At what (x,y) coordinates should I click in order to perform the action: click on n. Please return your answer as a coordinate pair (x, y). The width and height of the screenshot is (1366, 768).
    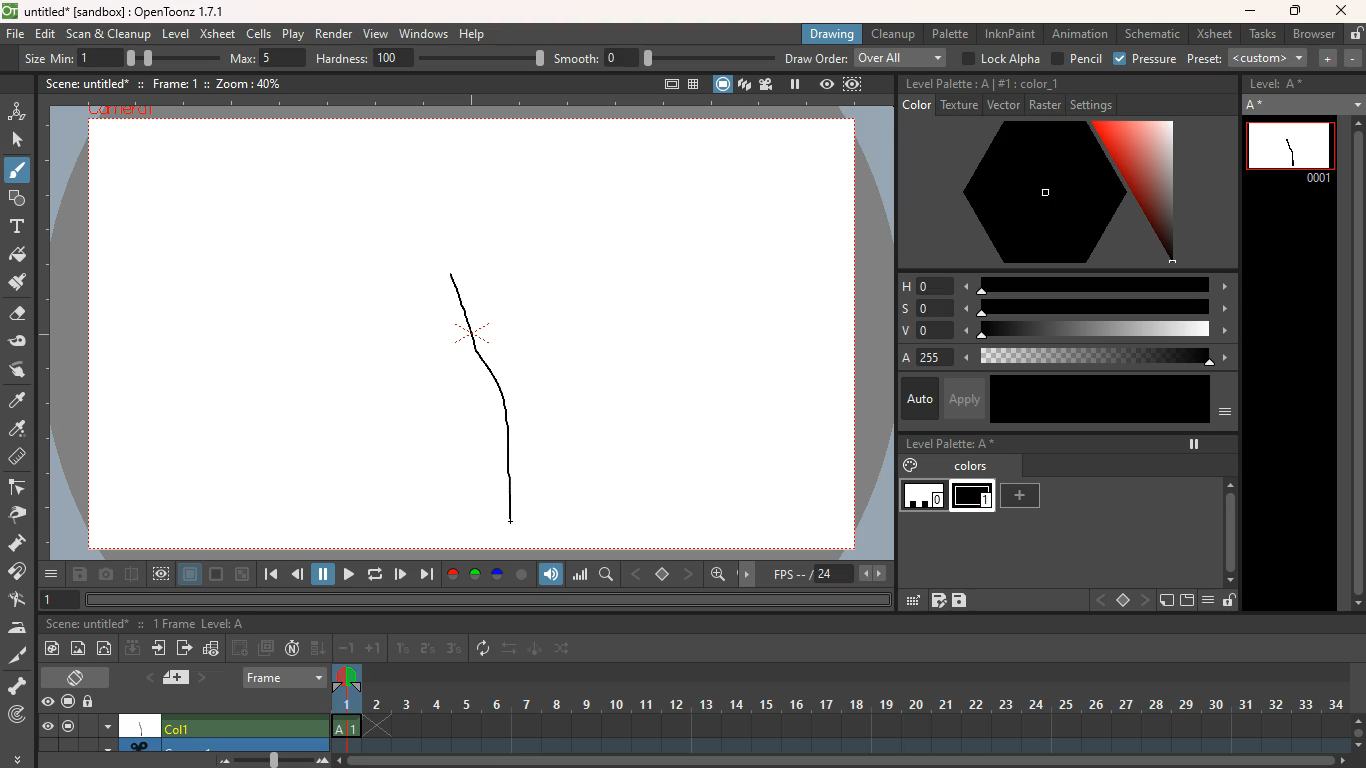
    Looking at the image, I should click on (292, 650).